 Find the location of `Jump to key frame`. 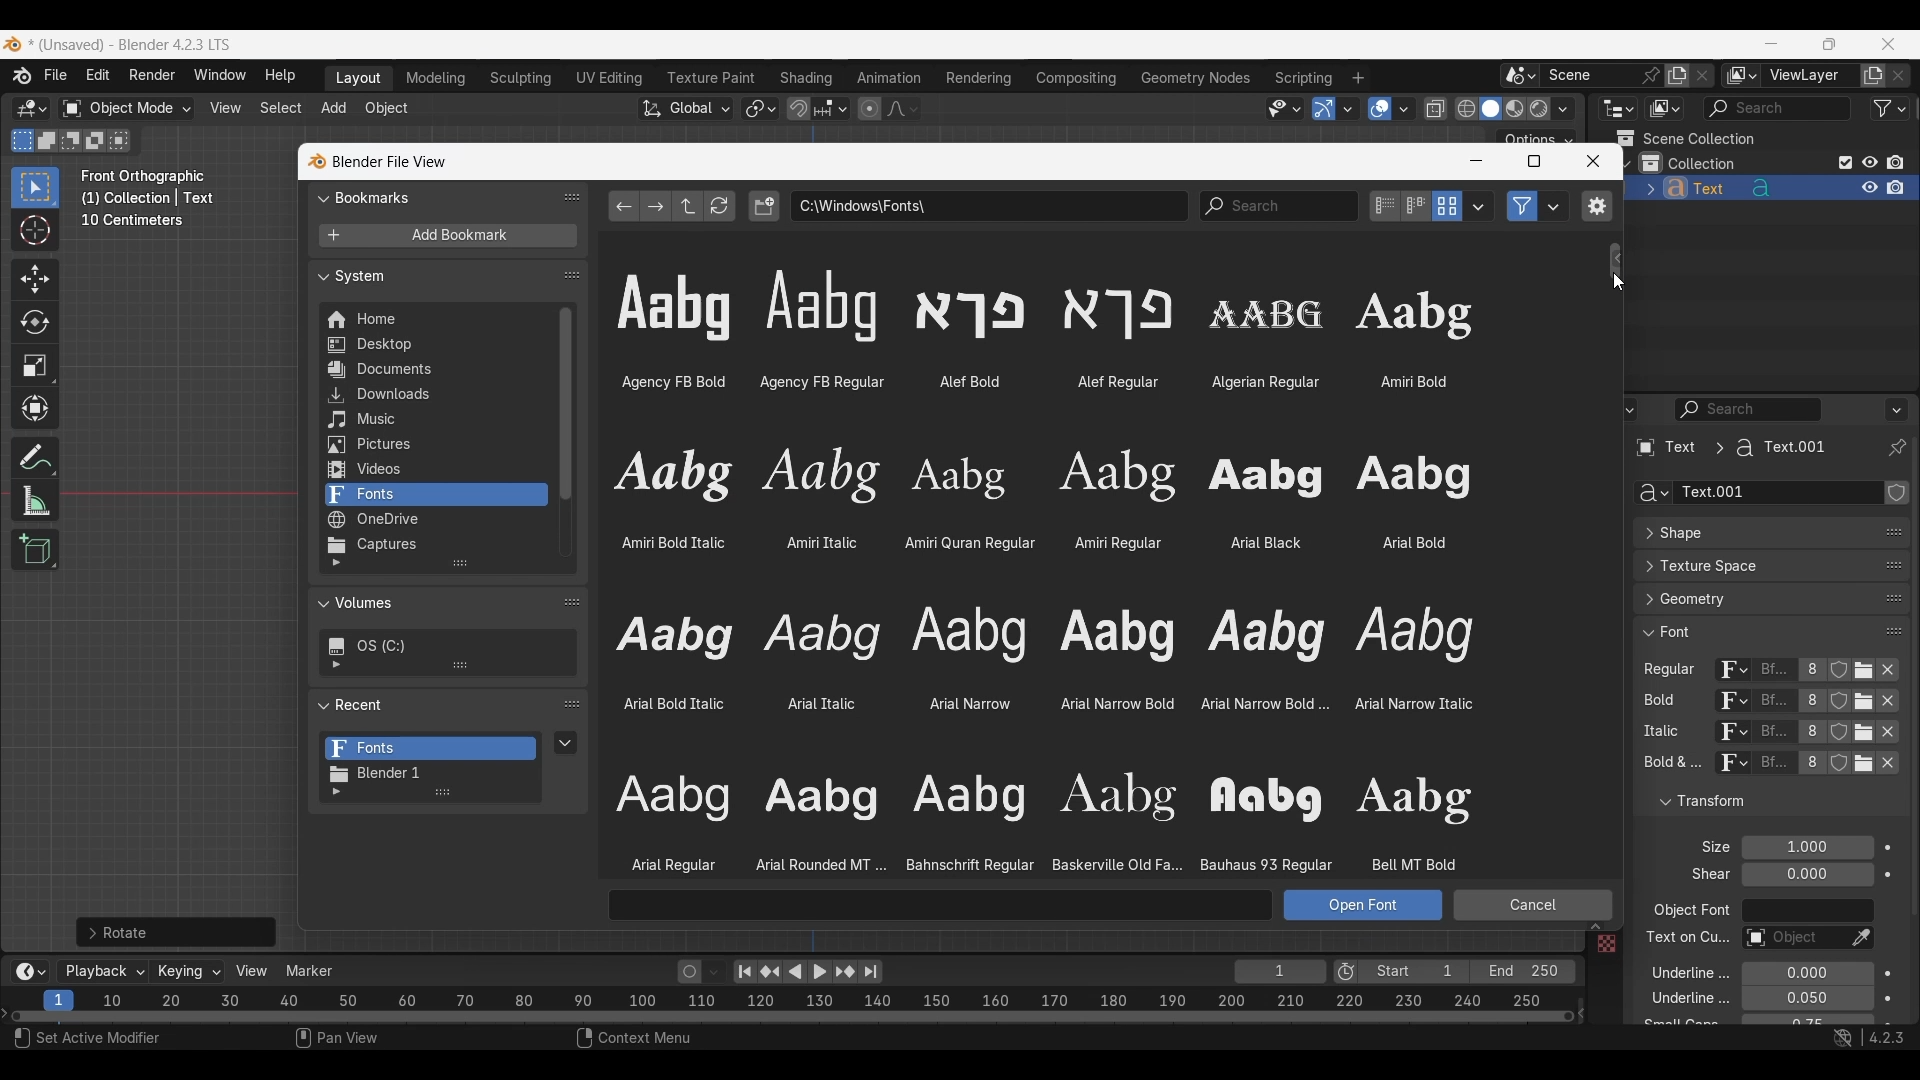

Jump to key frame is located at coordinates (770, 972).